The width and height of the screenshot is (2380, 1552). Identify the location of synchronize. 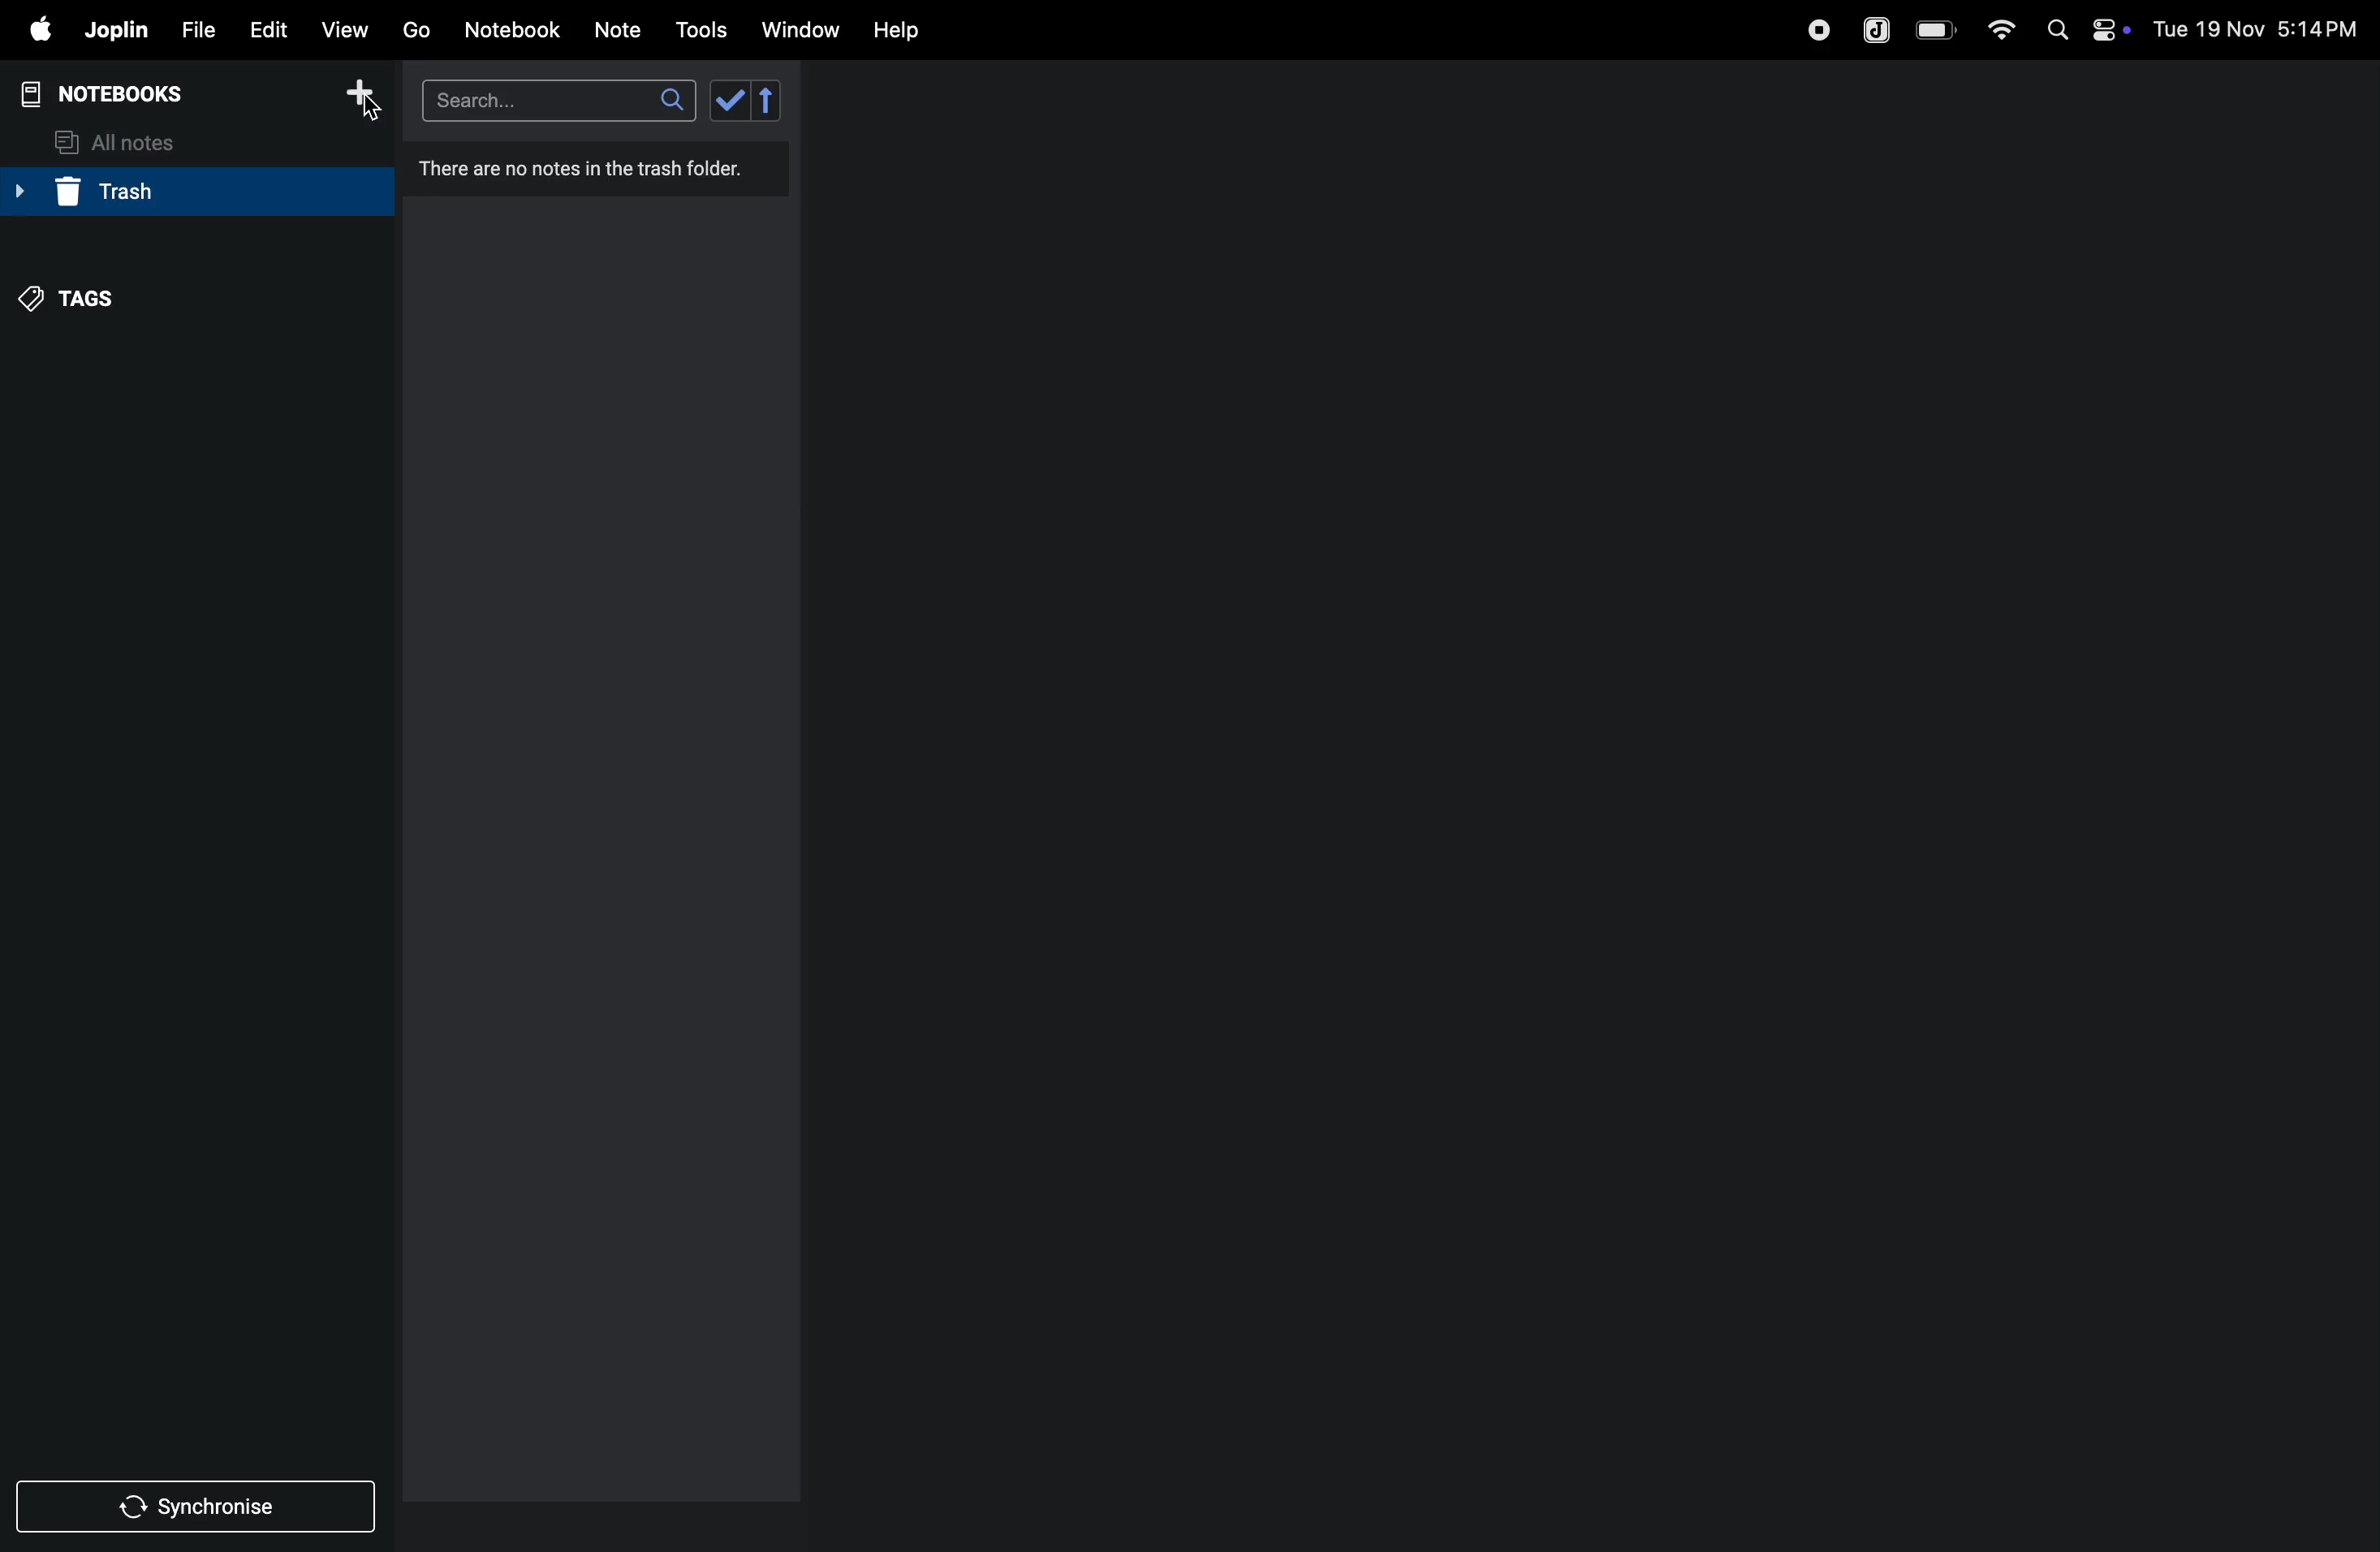
(198, 1503).